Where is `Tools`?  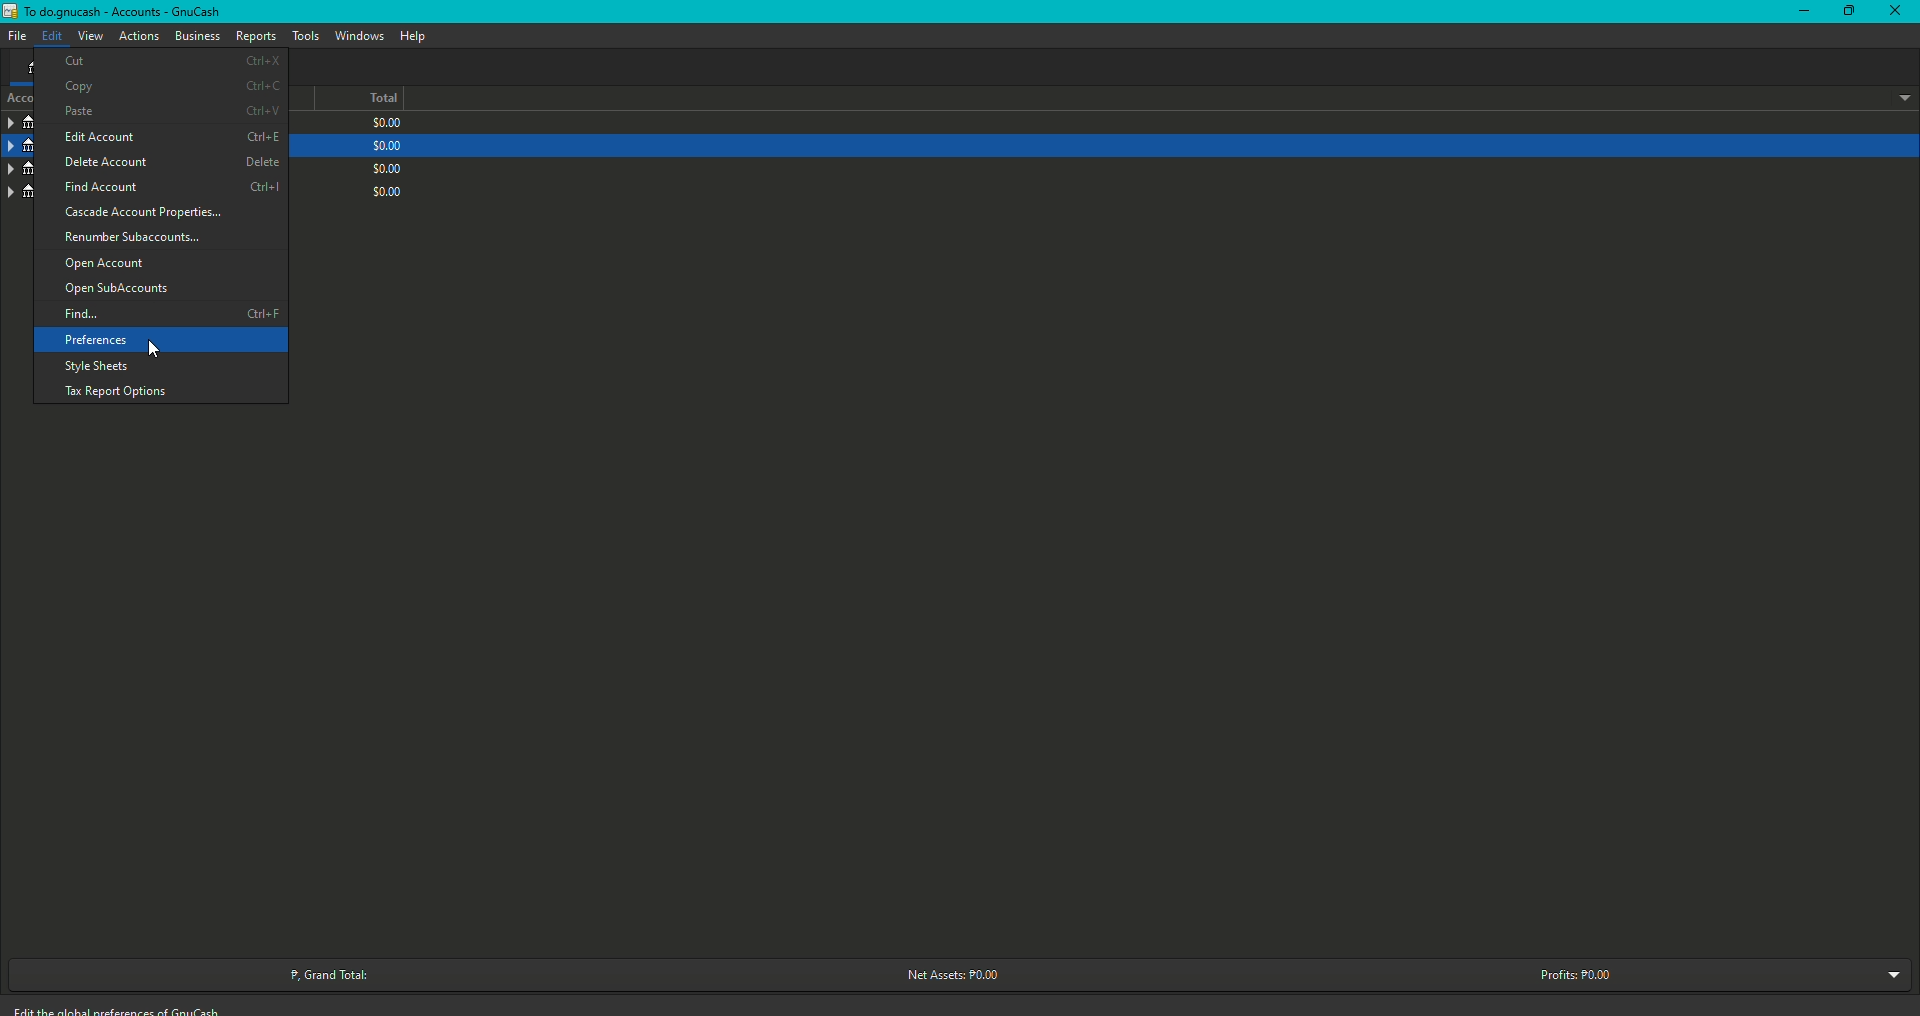 Tools is located at coordinates (305, 36).